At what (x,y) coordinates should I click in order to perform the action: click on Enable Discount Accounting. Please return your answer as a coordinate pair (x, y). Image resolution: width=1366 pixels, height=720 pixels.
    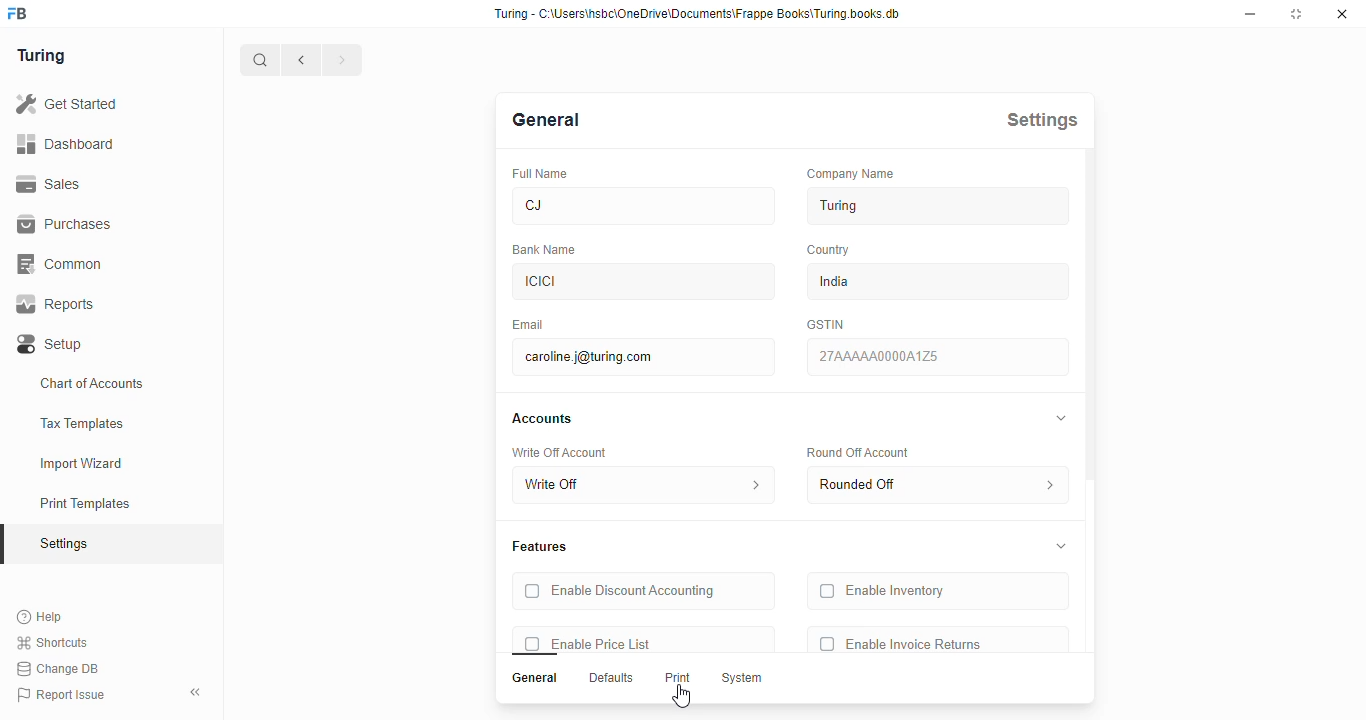
    Looking at the image, I should click on (633, 592).